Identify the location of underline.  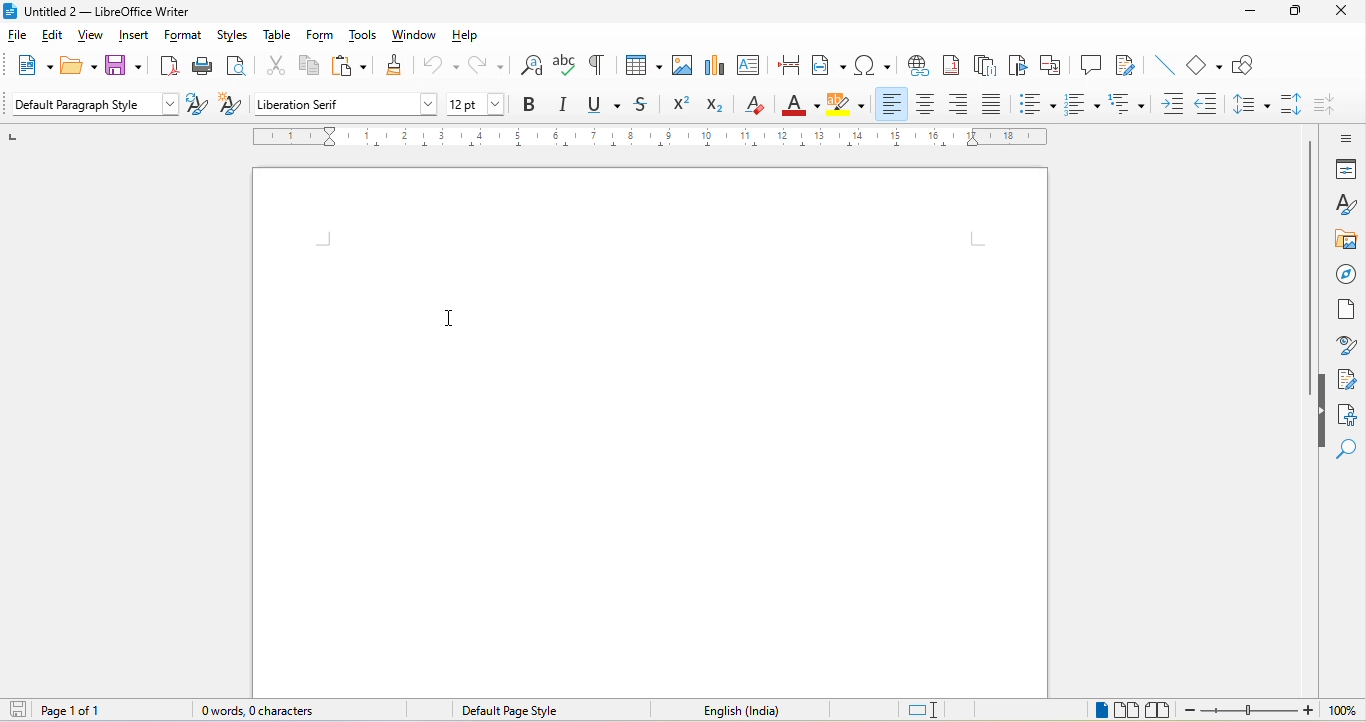
(601, 108).